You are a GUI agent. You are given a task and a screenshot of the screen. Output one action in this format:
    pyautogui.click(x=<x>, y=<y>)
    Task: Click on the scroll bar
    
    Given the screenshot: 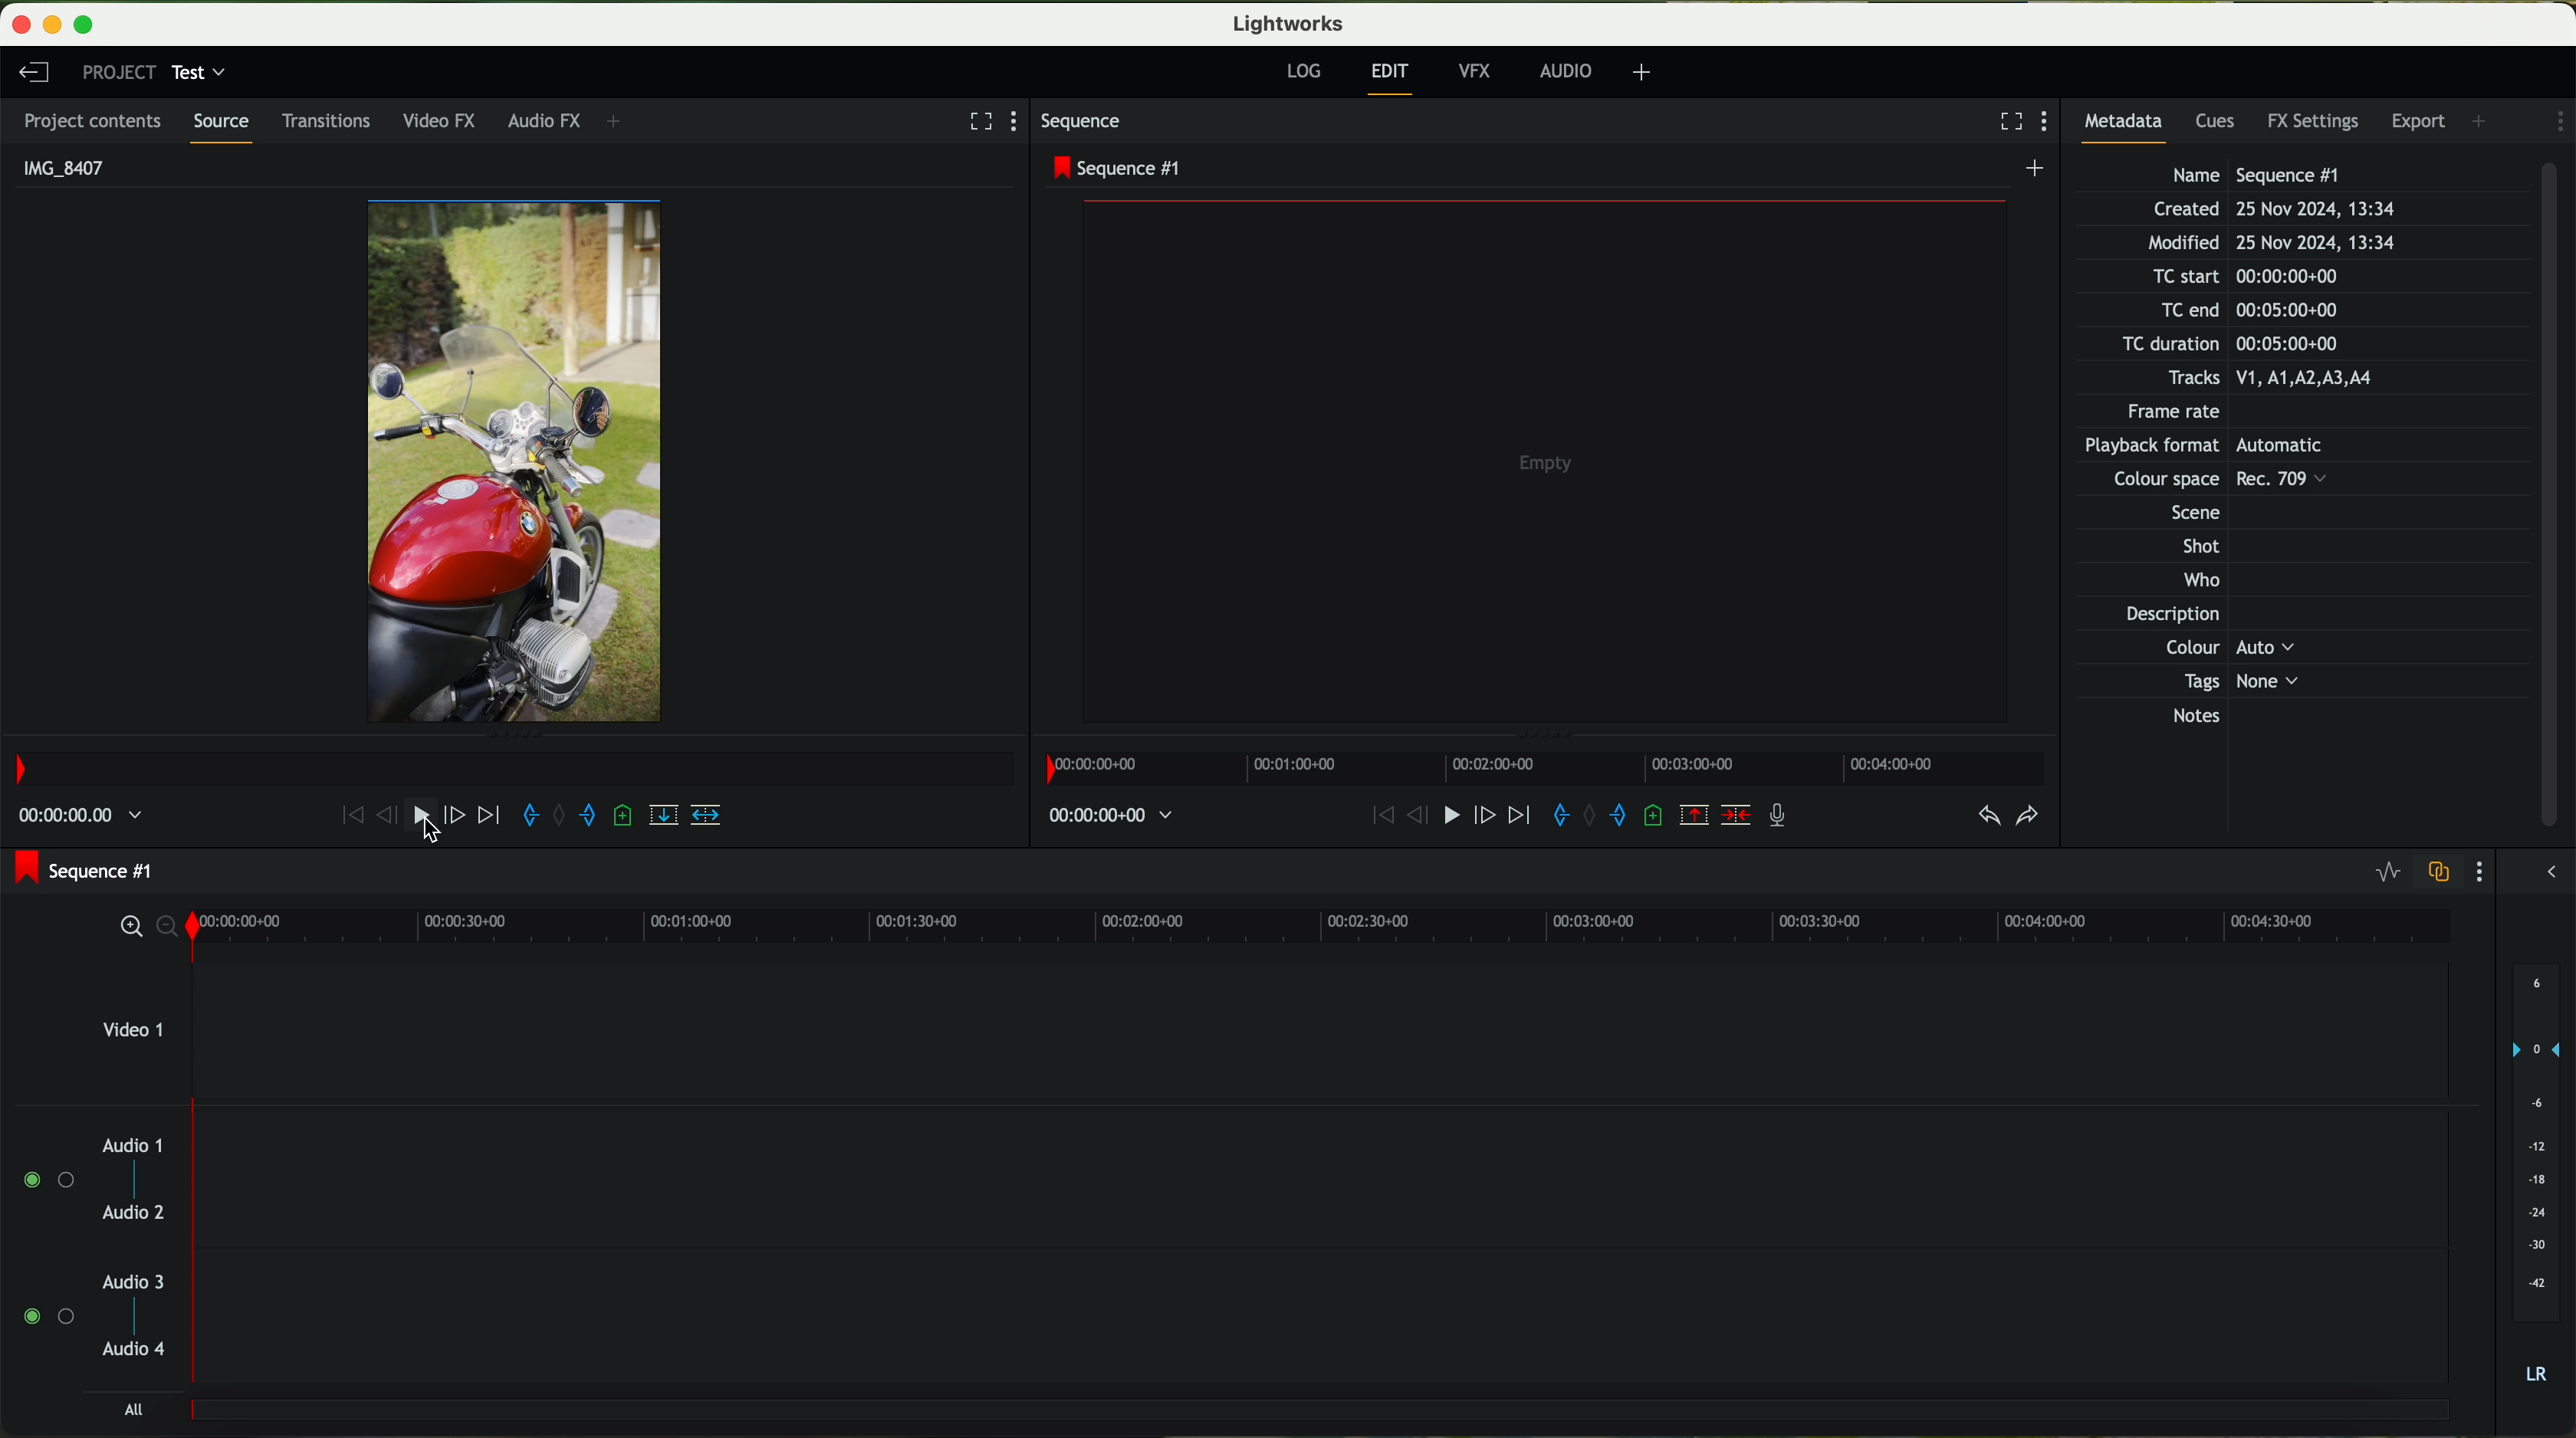 What is the action you would take?
    pyautogui.click(x=2558, y=497)
    